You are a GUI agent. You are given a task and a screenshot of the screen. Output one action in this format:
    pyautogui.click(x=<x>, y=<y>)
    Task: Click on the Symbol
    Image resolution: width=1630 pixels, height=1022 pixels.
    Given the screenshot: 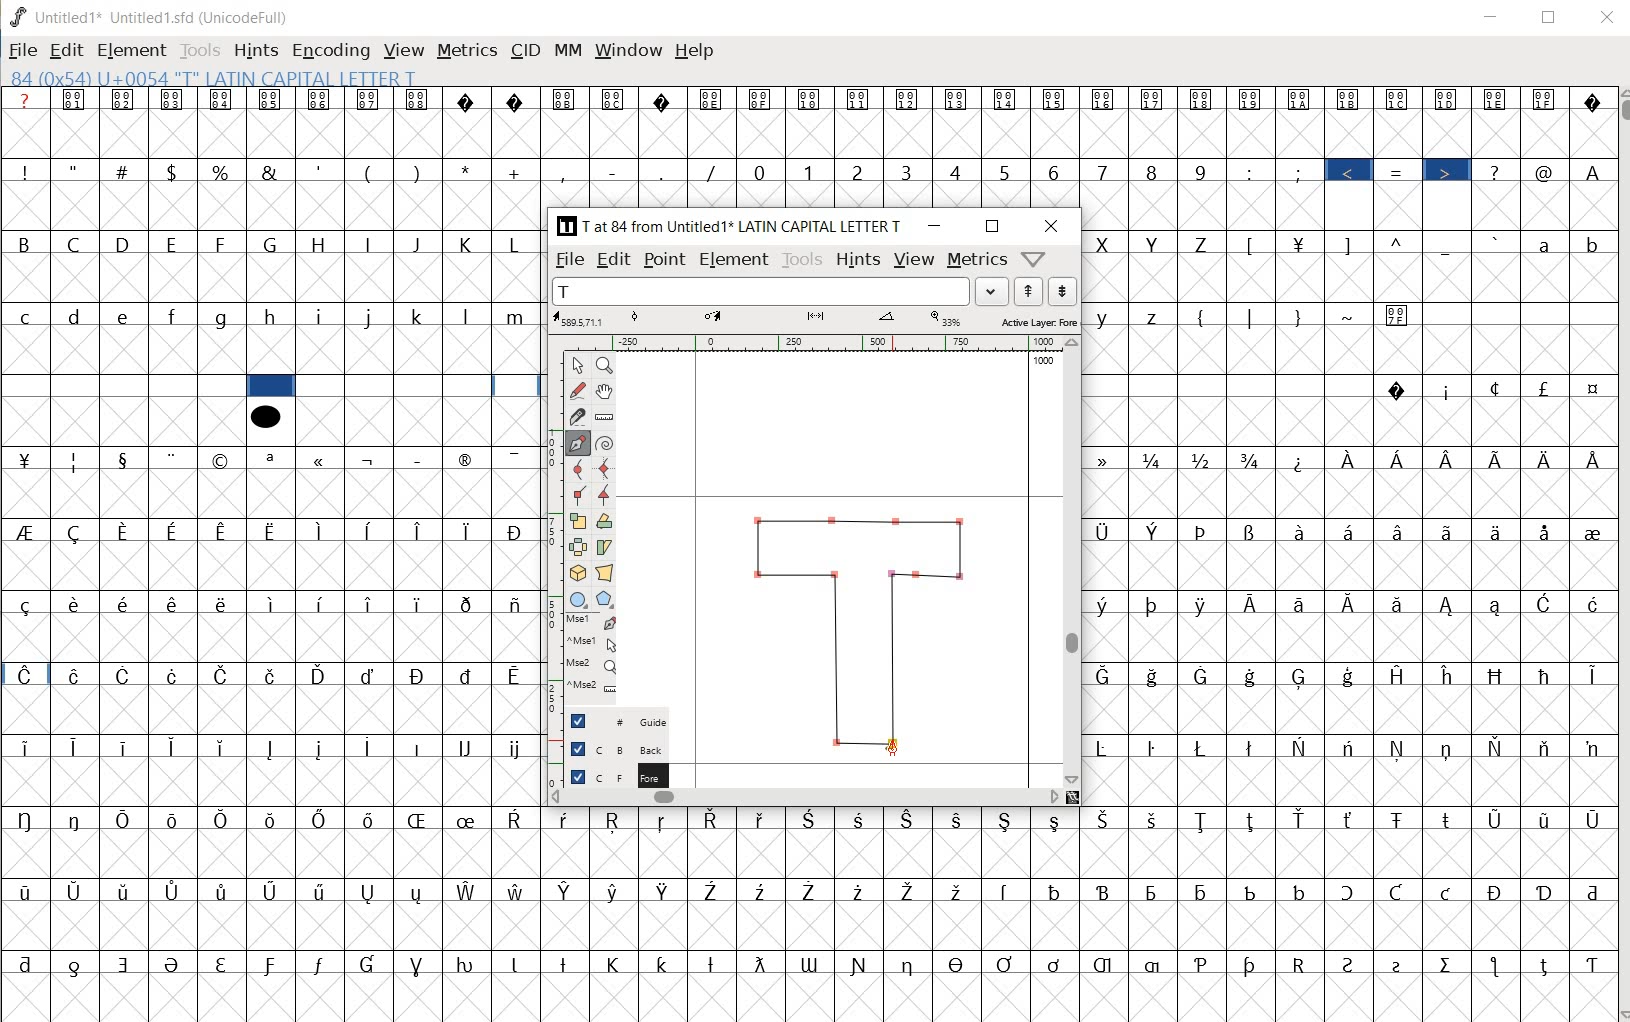 What is the action you would take?
    pyautogui.click(x=77, y=818)
    